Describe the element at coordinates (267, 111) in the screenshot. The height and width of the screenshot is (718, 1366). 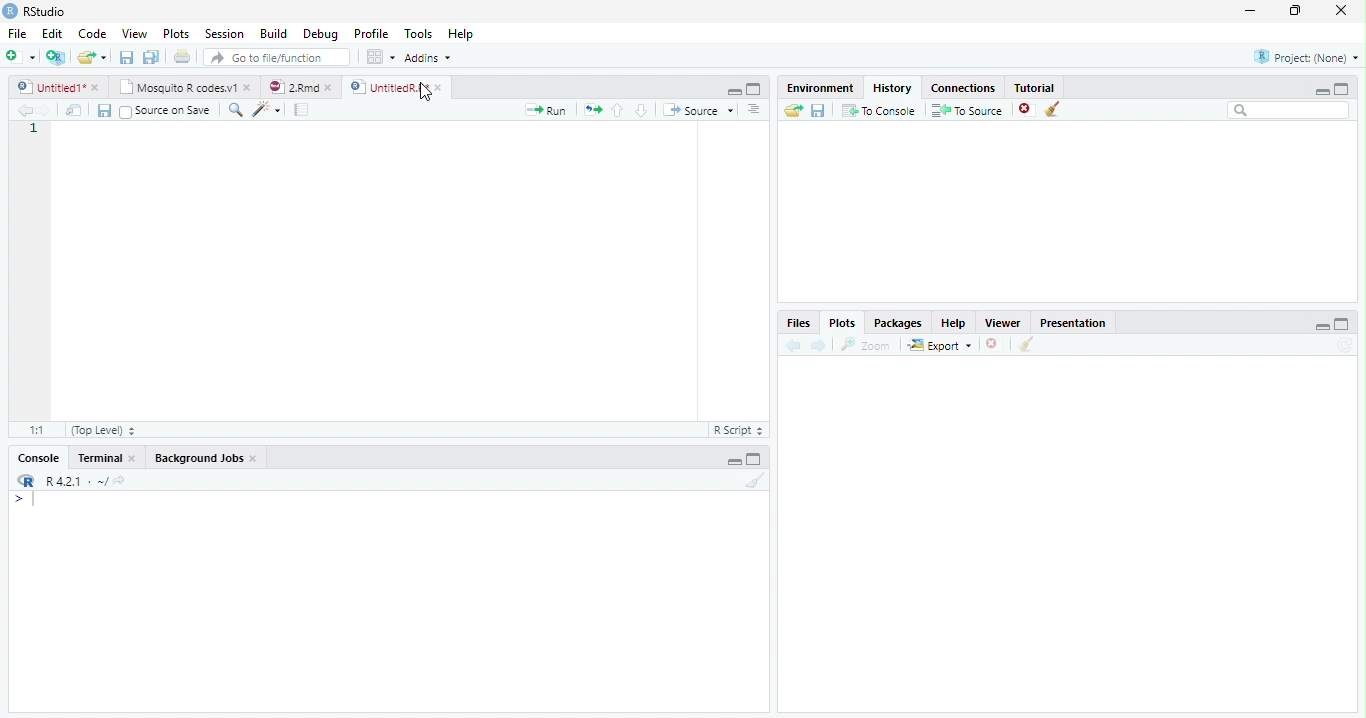
I see `Magic code` at that location.